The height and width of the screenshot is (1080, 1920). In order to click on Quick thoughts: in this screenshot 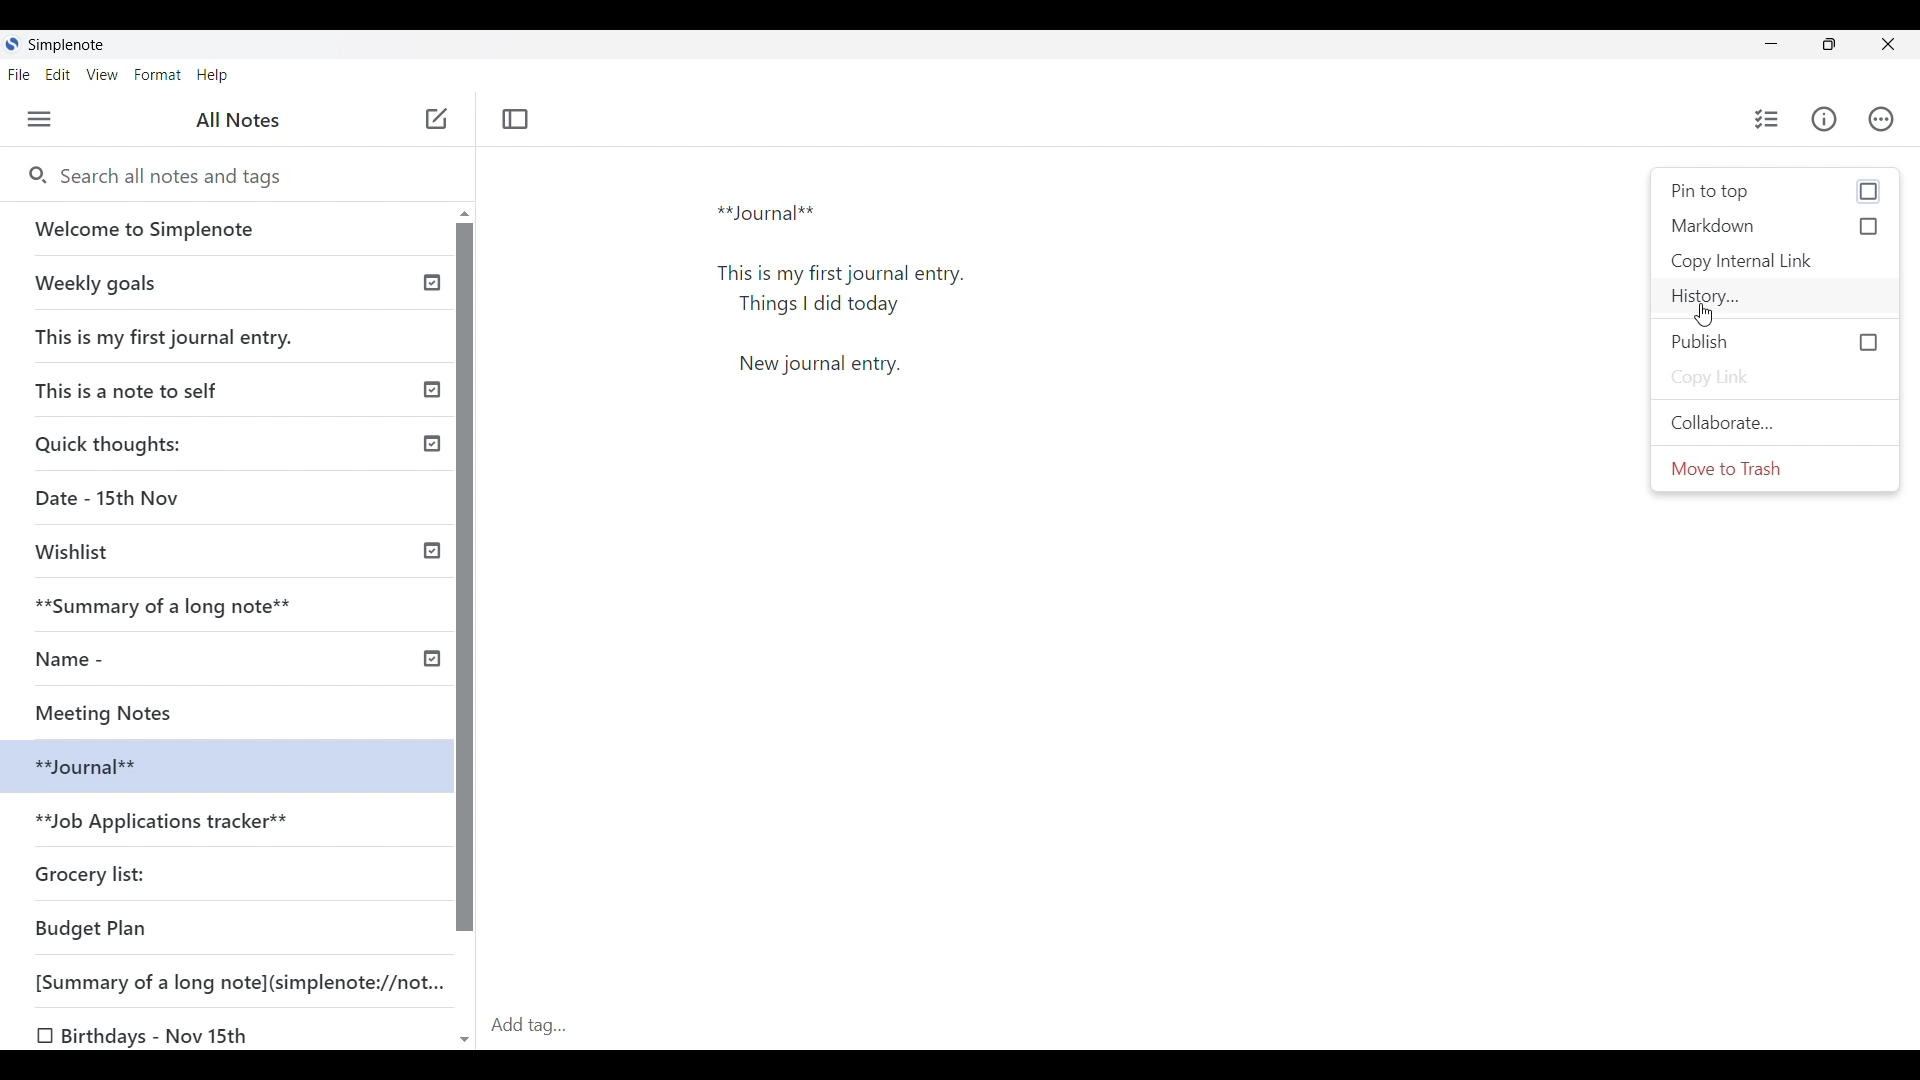, I will do `click(112, 443)`.